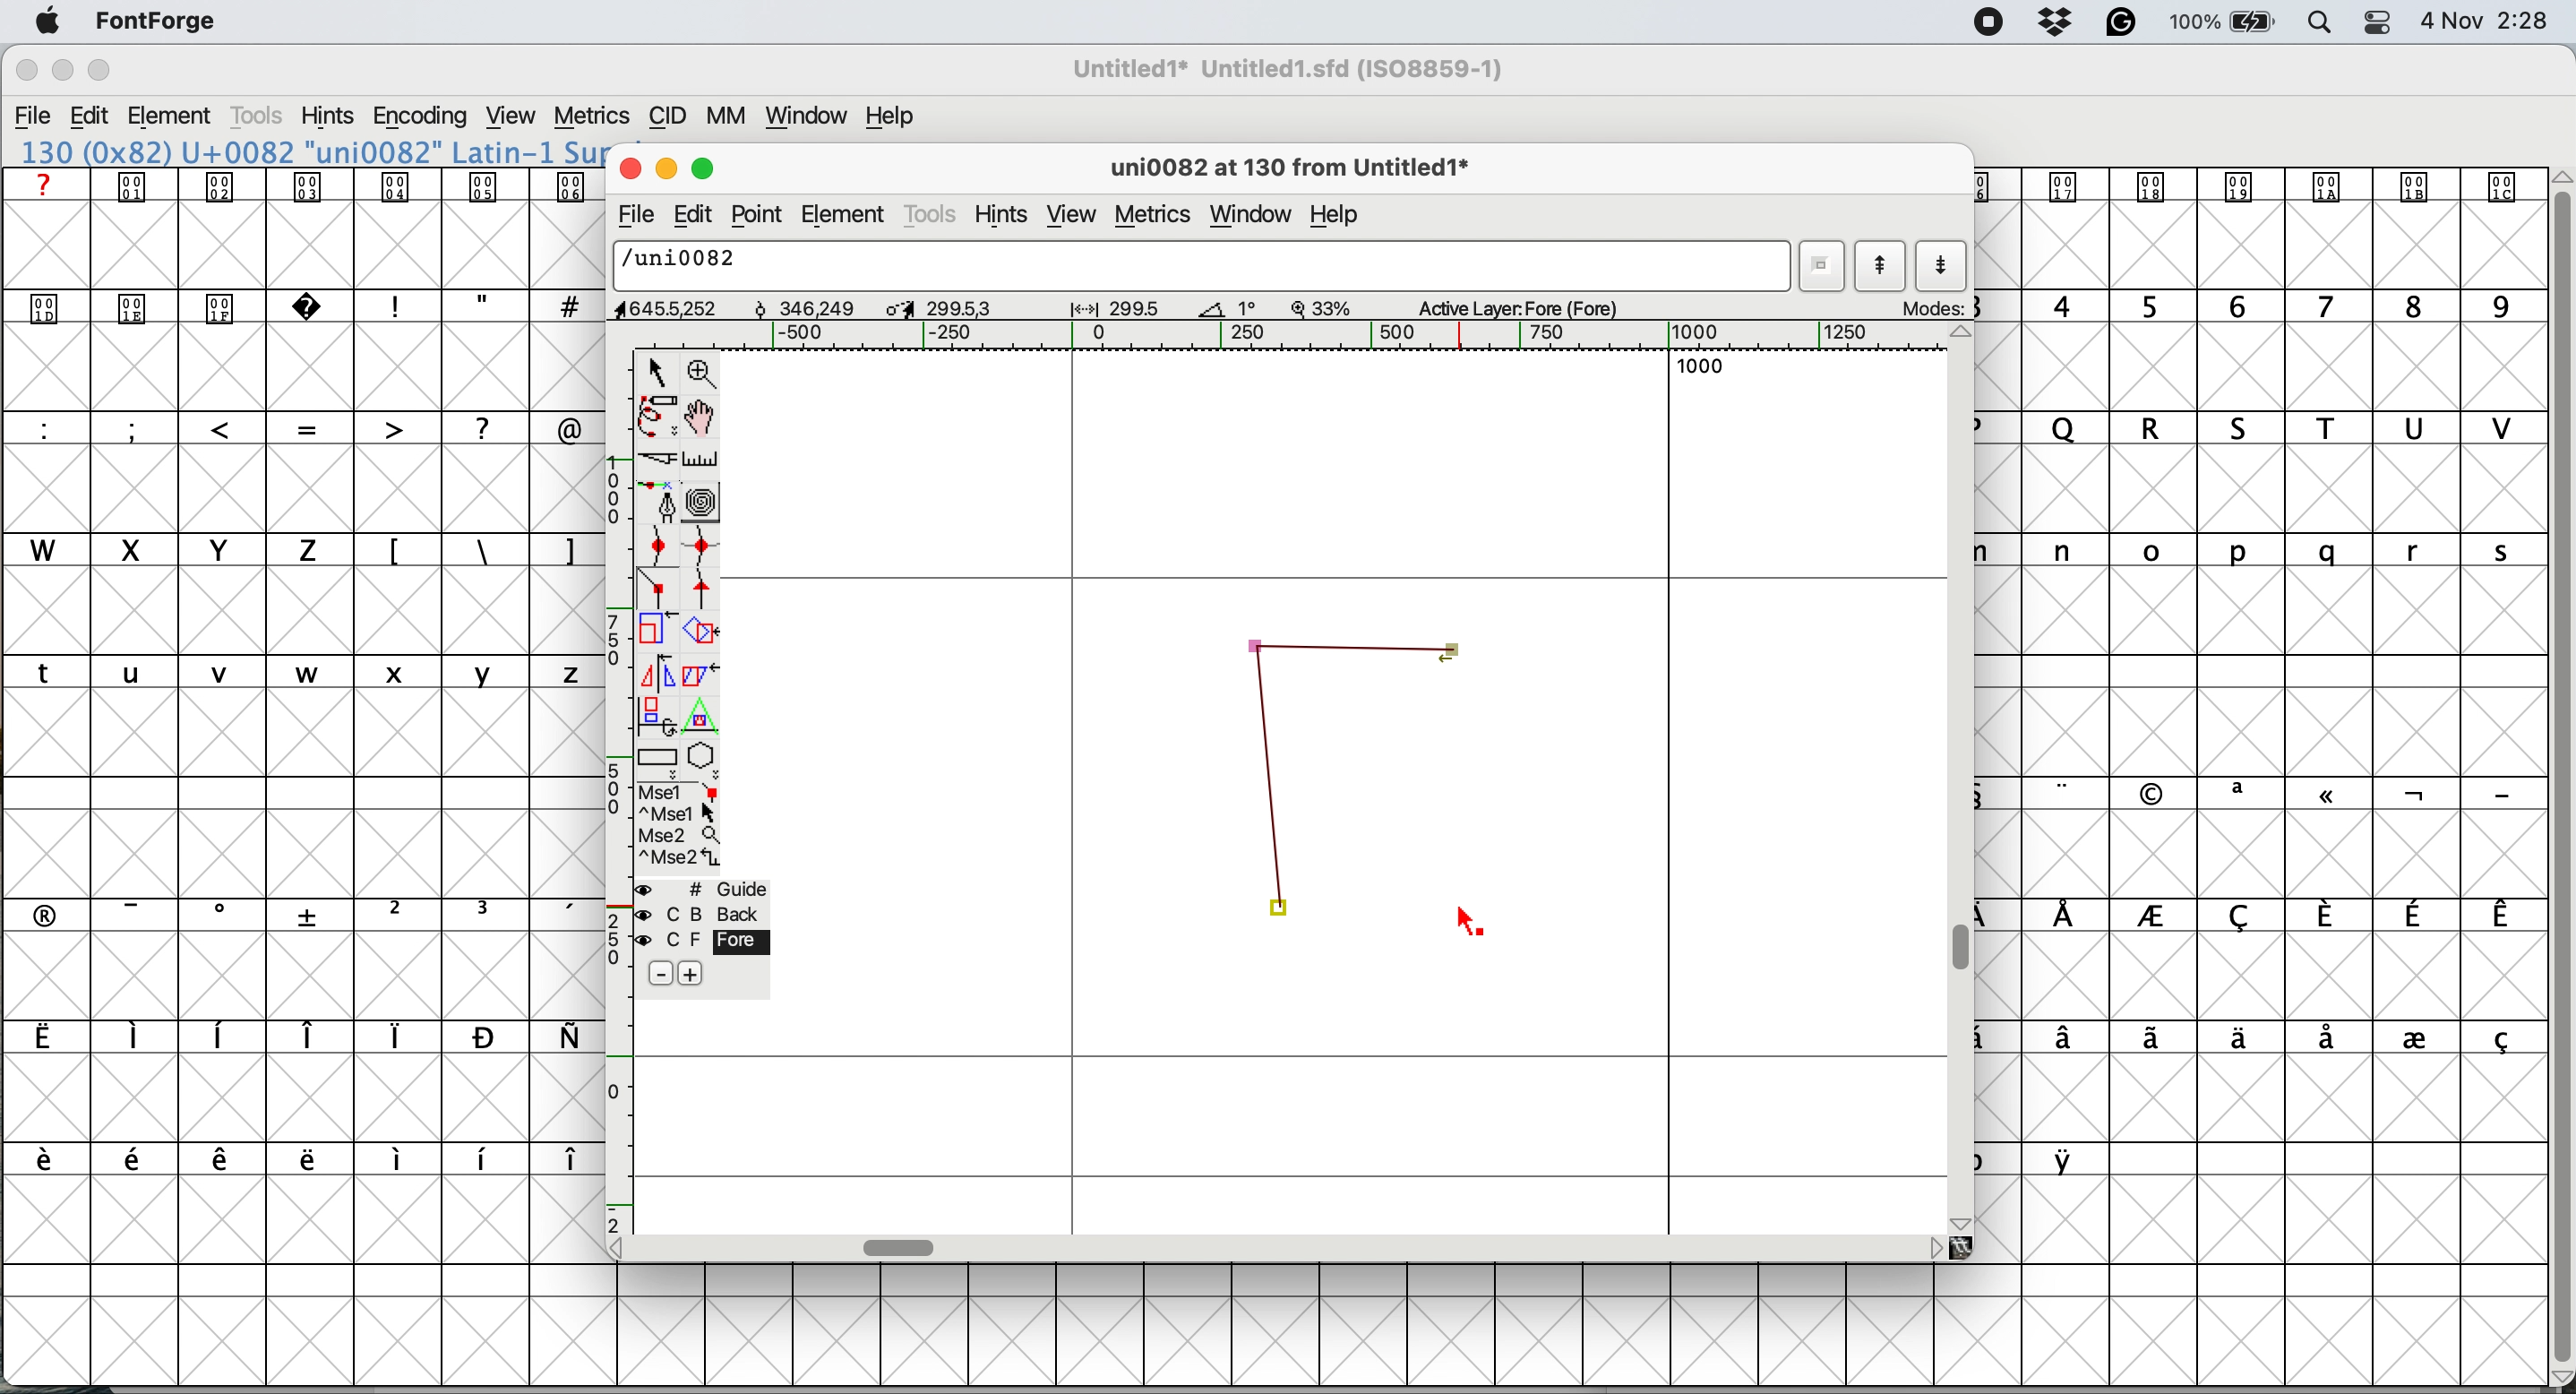 This screenshot has height=1394, width=2576. What do you see at coordinates (658, 544) in the screenshot?
I see `add a curve point` at bounding box center [658, 544].